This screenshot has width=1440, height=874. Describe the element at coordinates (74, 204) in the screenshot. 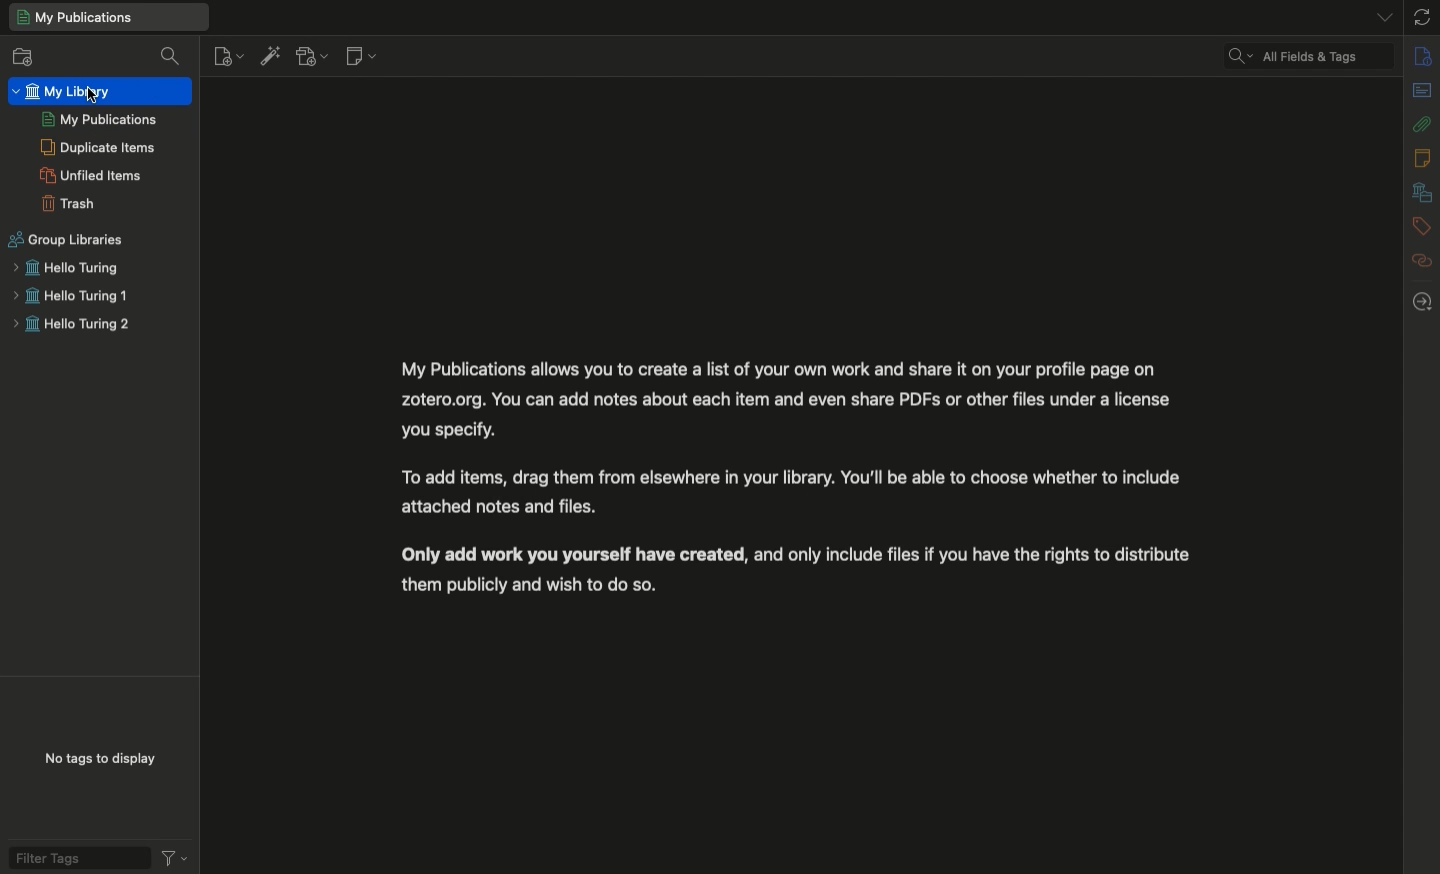

I see `Trash` at that location.